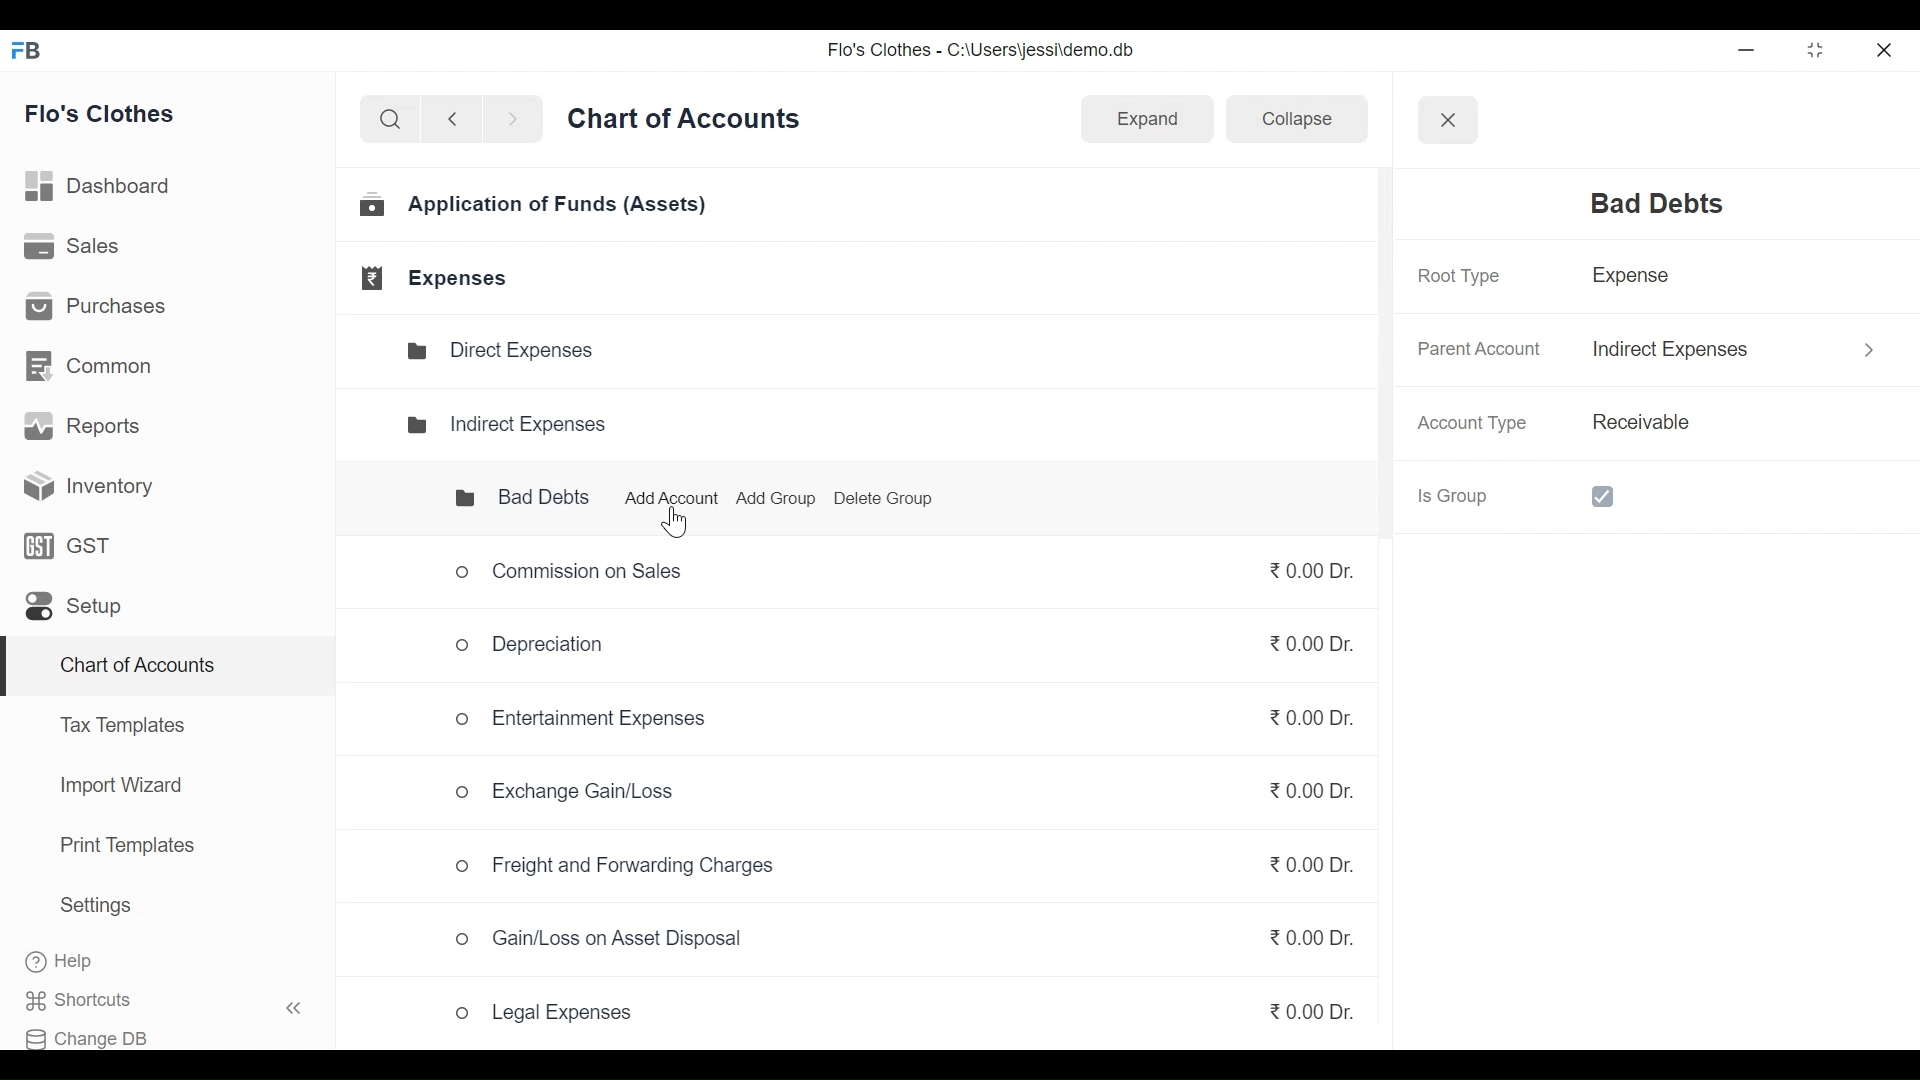 The width and height of the screenshot is (1920, 1080). What do you see at coordinates (779, 500) in the screenshot?
I see `Add Group` at bounding box center [779, 500].